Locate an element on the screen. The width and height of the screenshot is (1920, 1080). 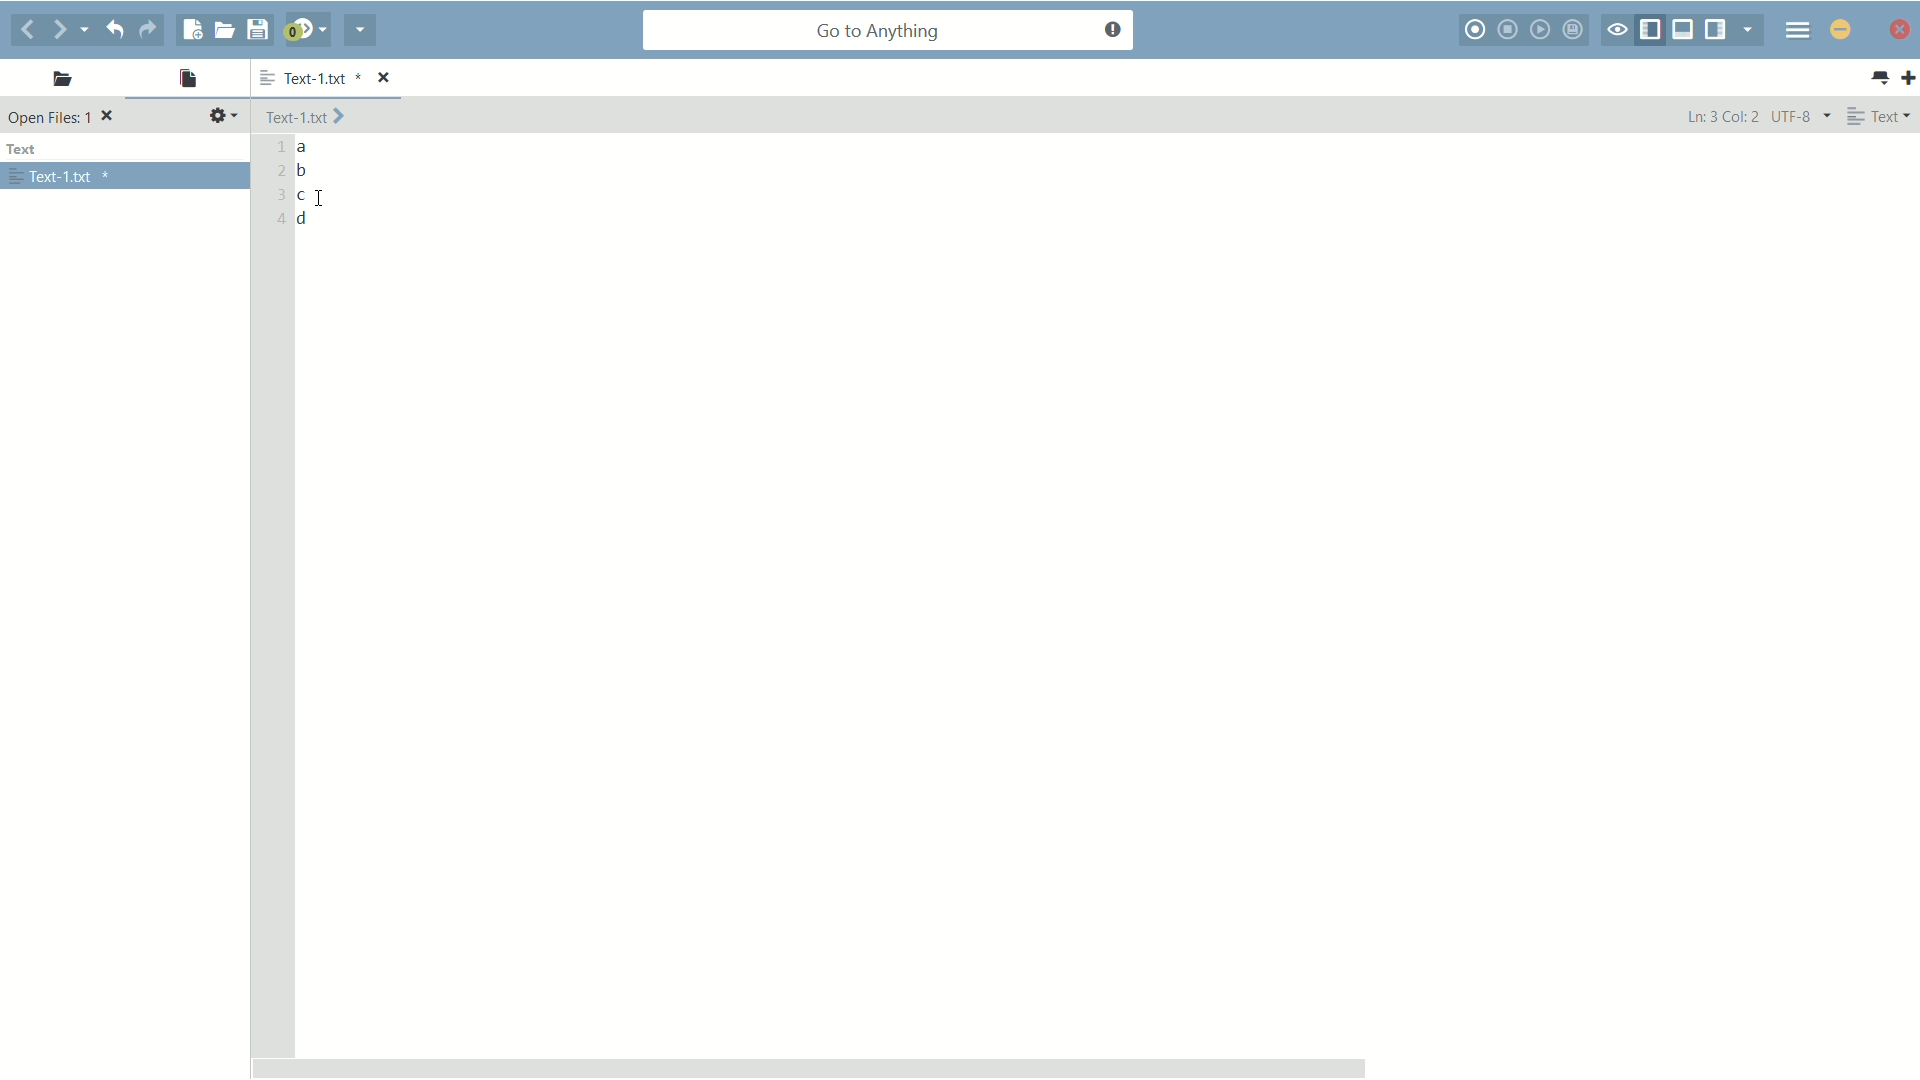
Open files: 1 is located at coordinates (64, 118).